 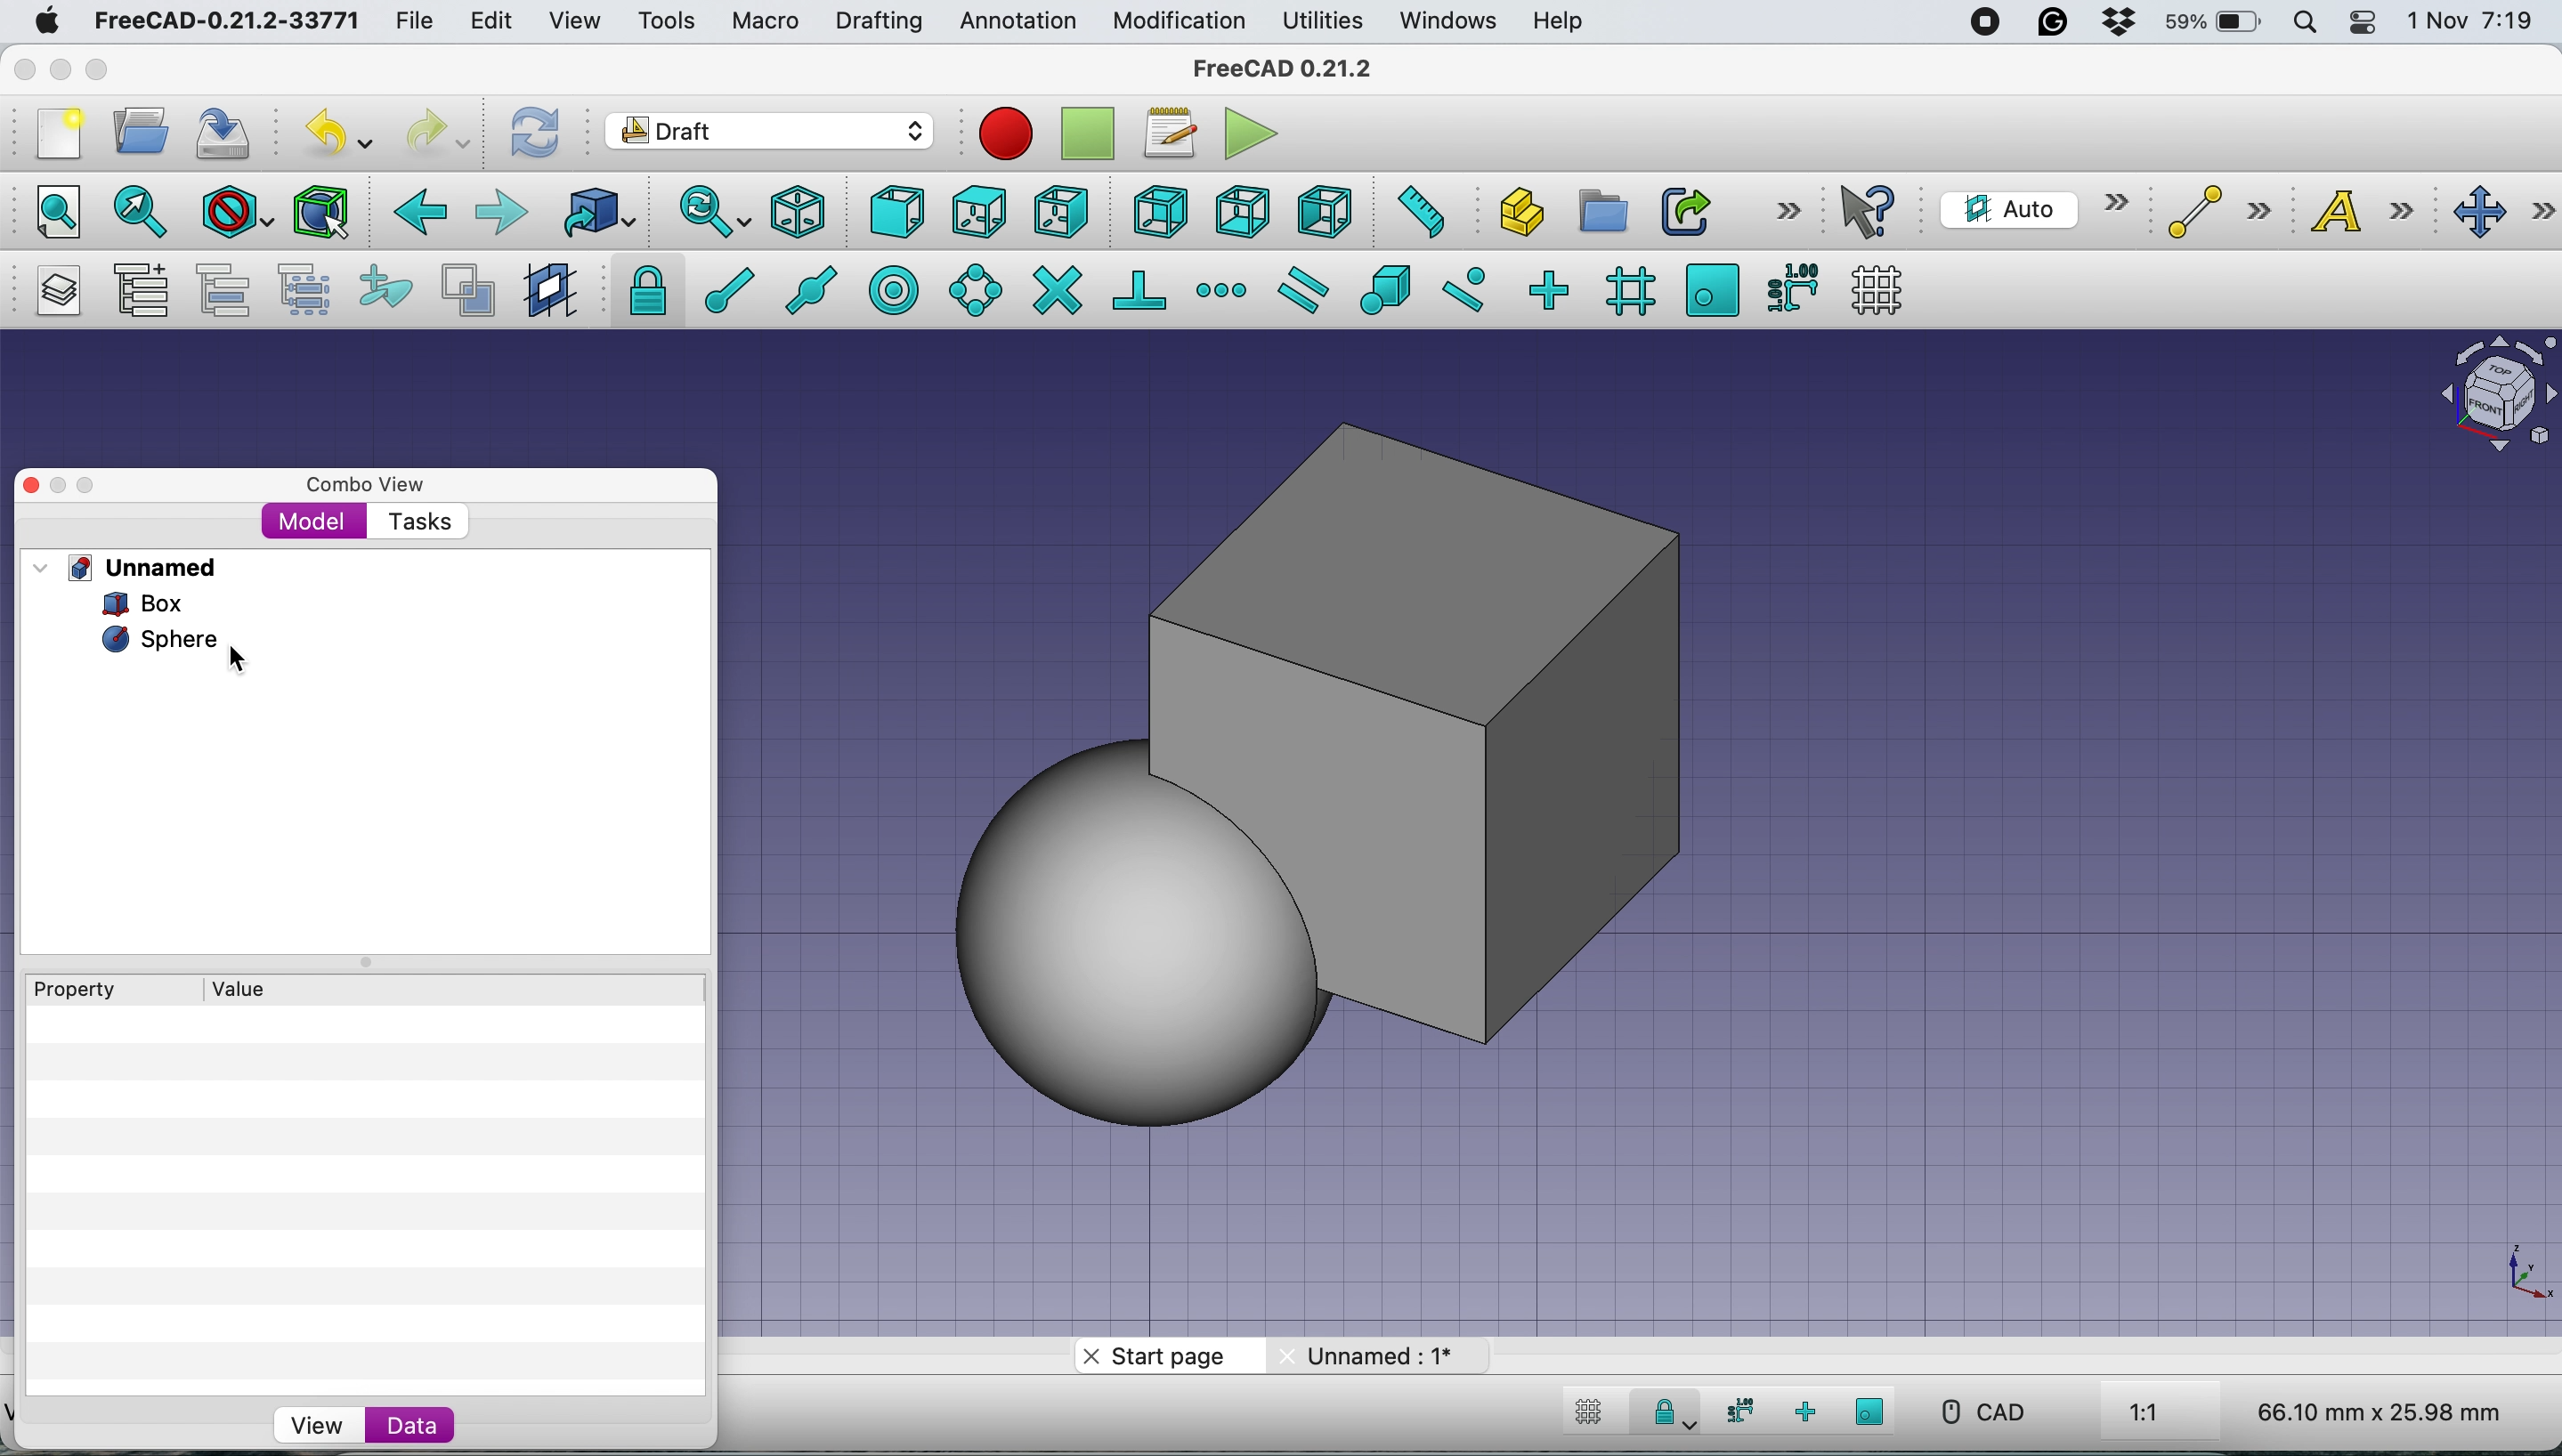 I want to click on add to construction group, so click(x=390, y=288).